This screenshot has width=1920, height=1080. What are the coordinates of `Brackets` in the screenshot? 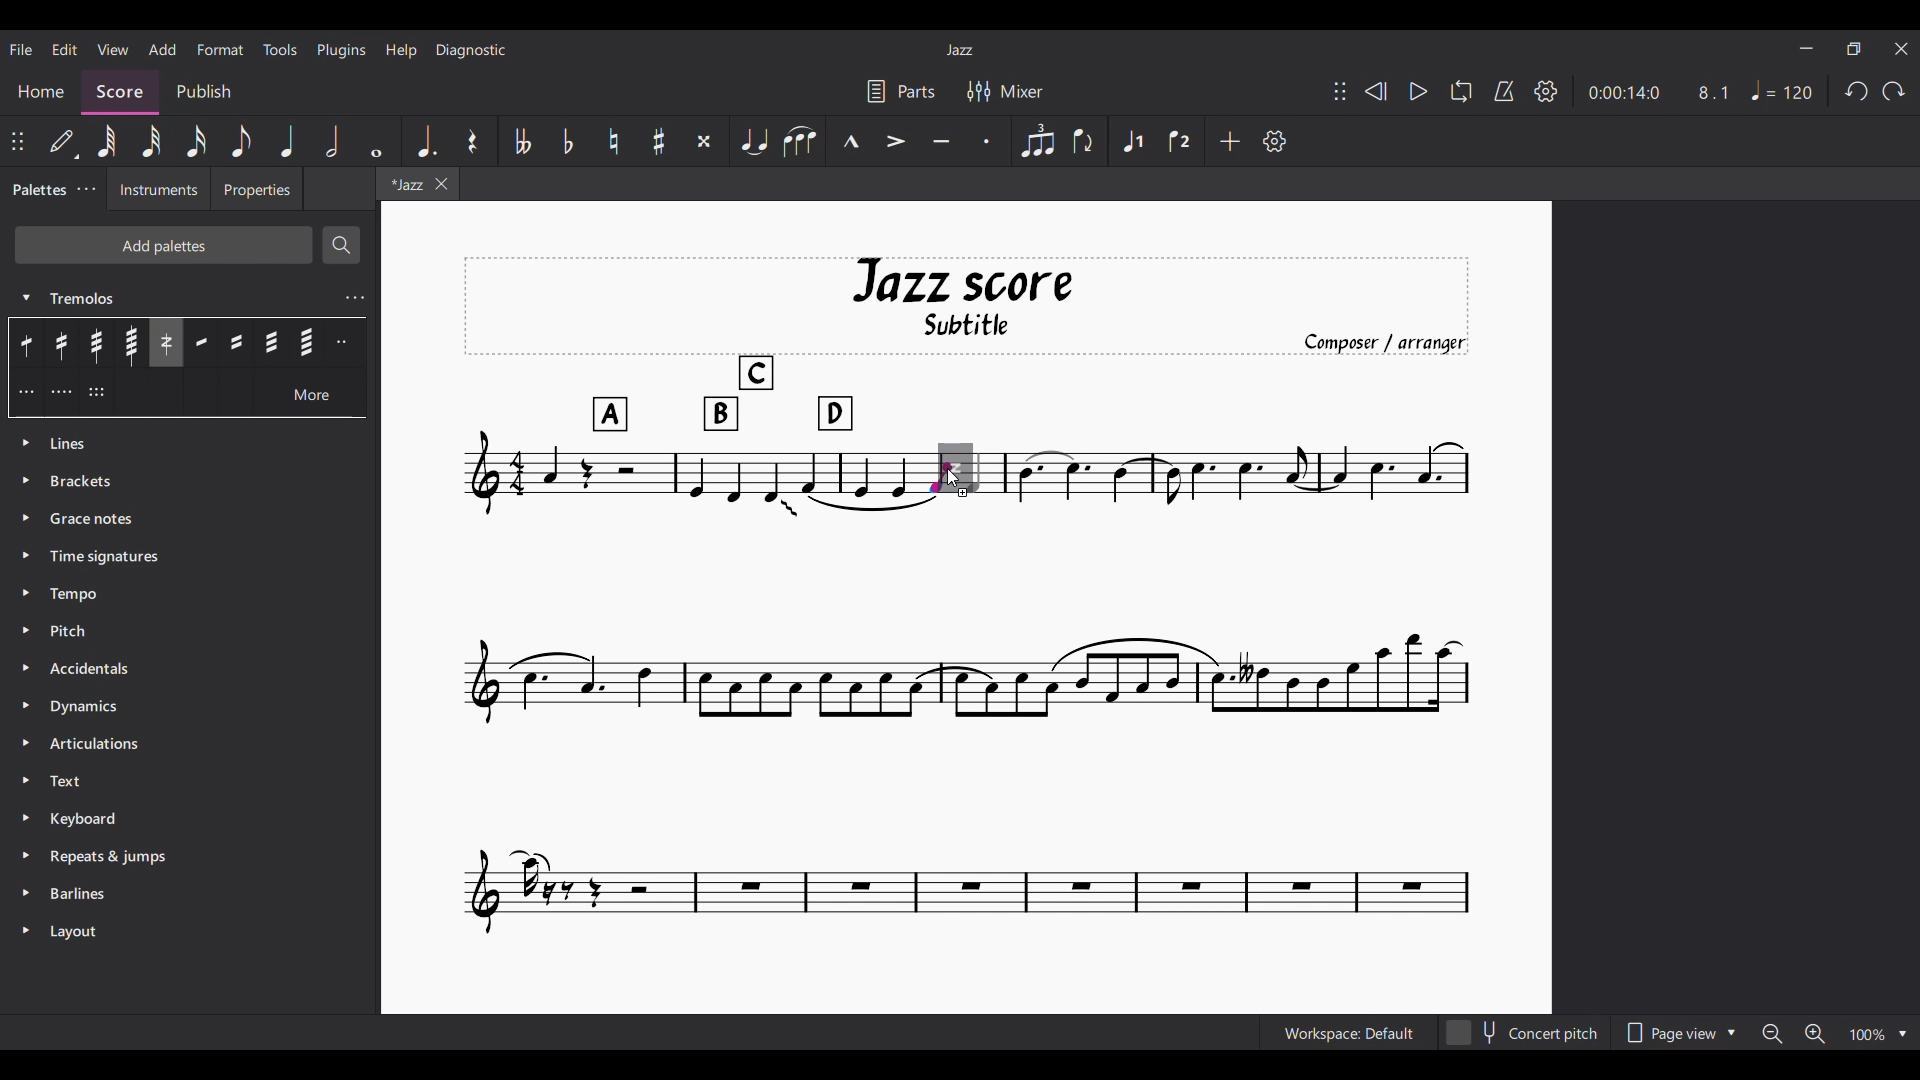 It's located at (189, 481).